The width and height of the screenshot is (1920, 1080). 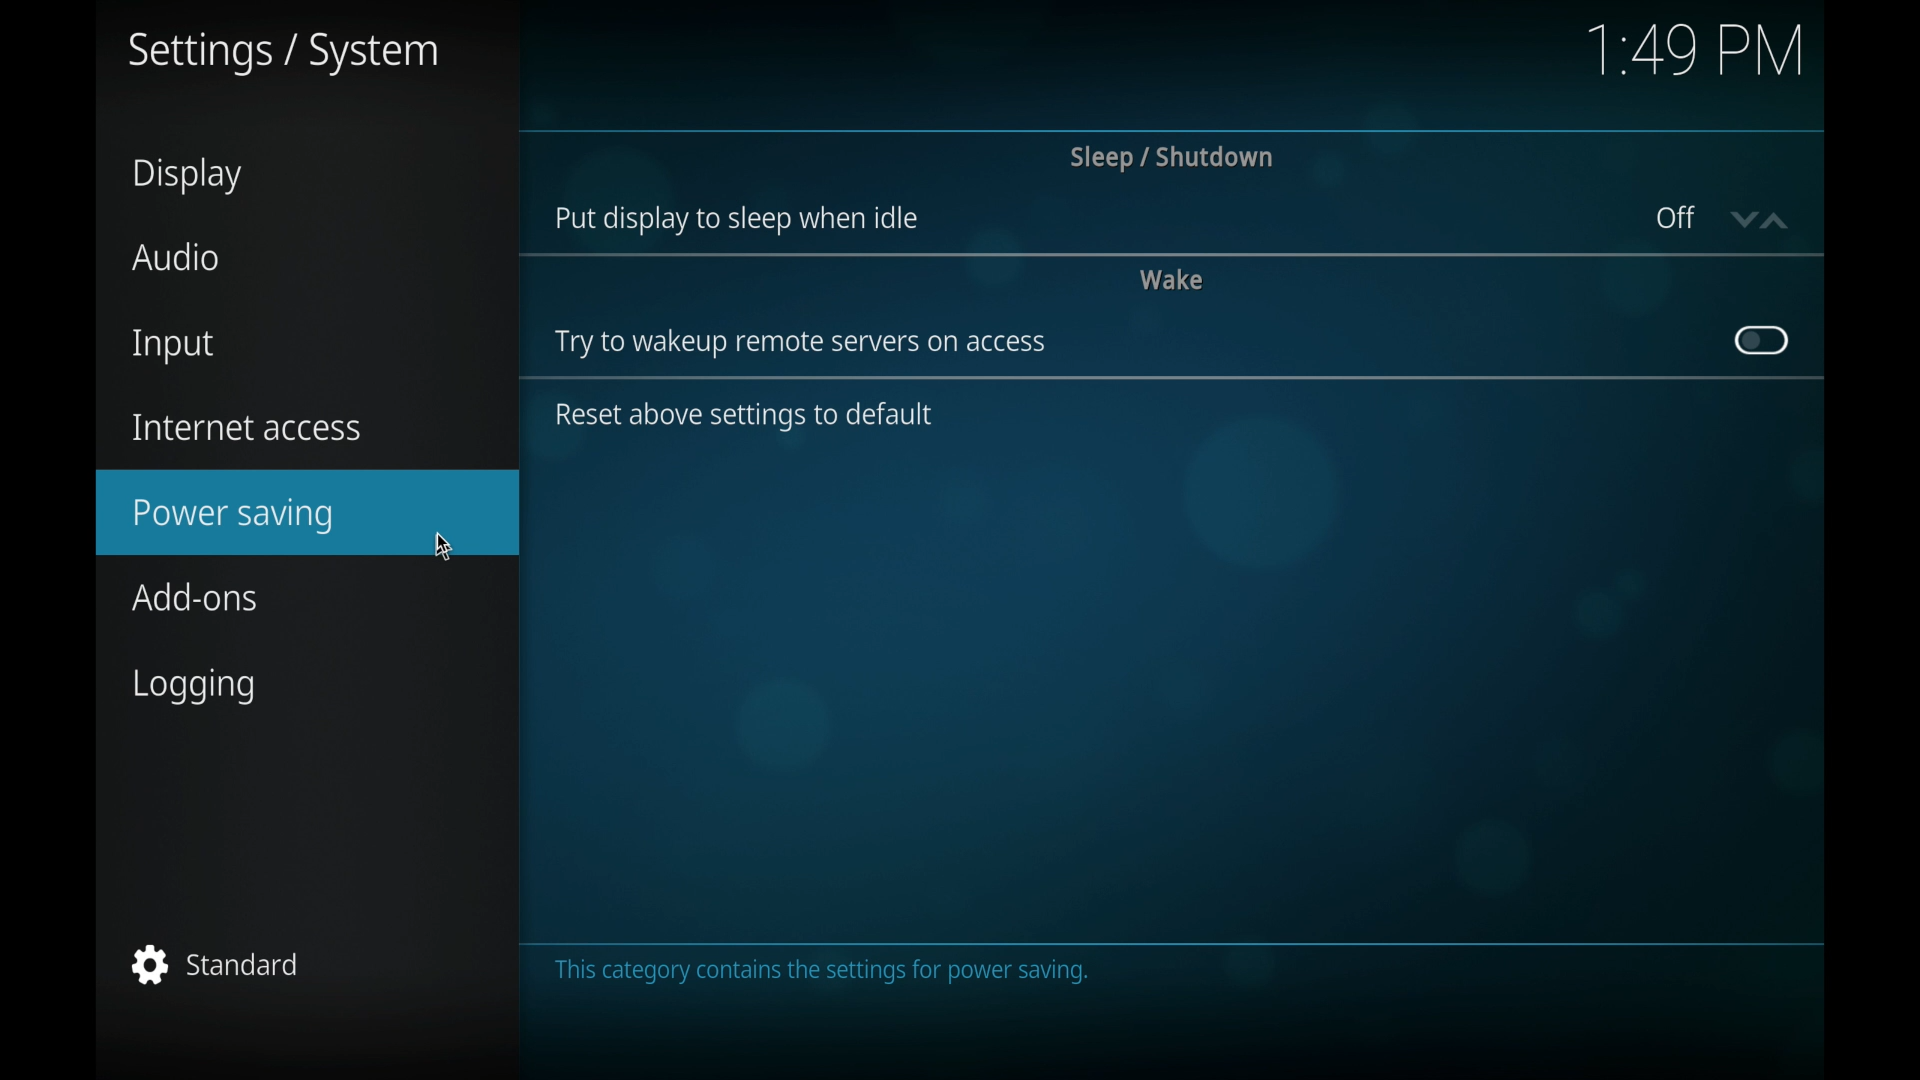 What do you see at coordinates (215, 964) in the screenshot?
I see `standard` at bounding box center [215, 964].